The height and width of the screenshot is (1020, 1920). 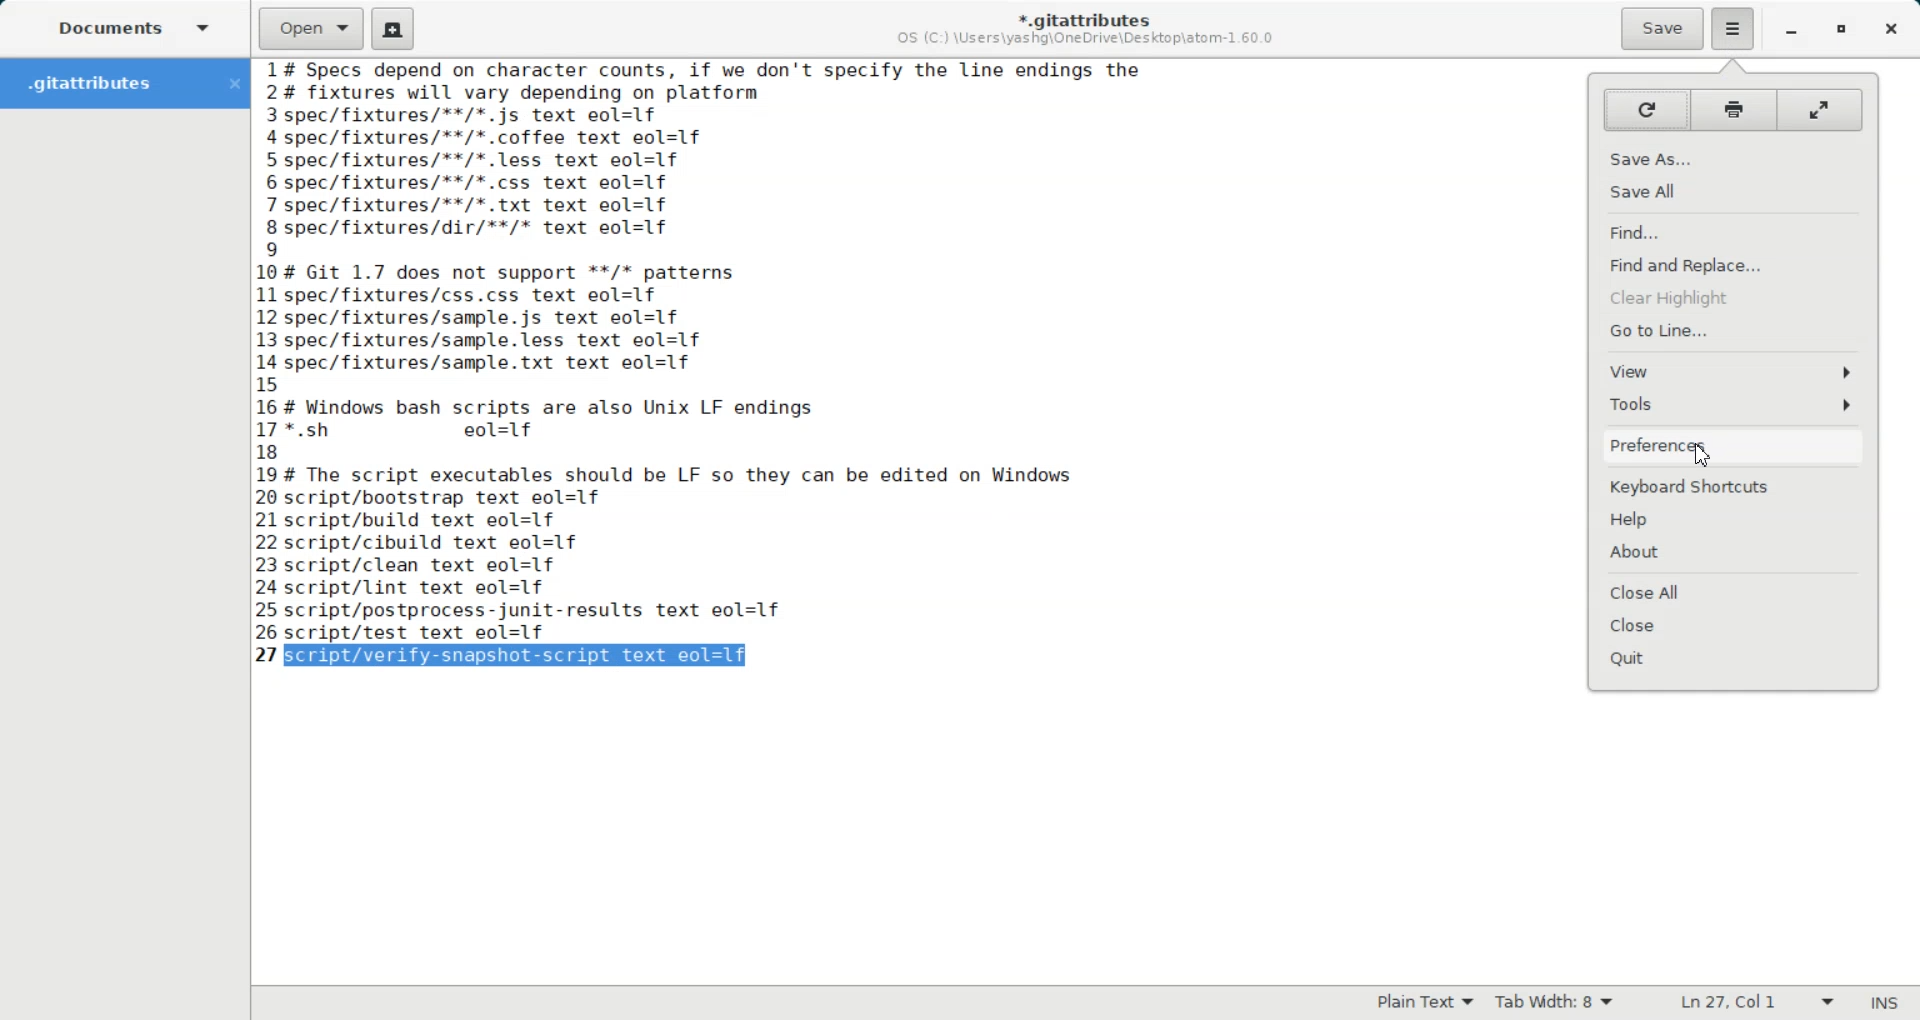 What do you see at coordinates (1735, 446) in the screenshot?
I see `Preferences` at bounding box center [1735, 446].